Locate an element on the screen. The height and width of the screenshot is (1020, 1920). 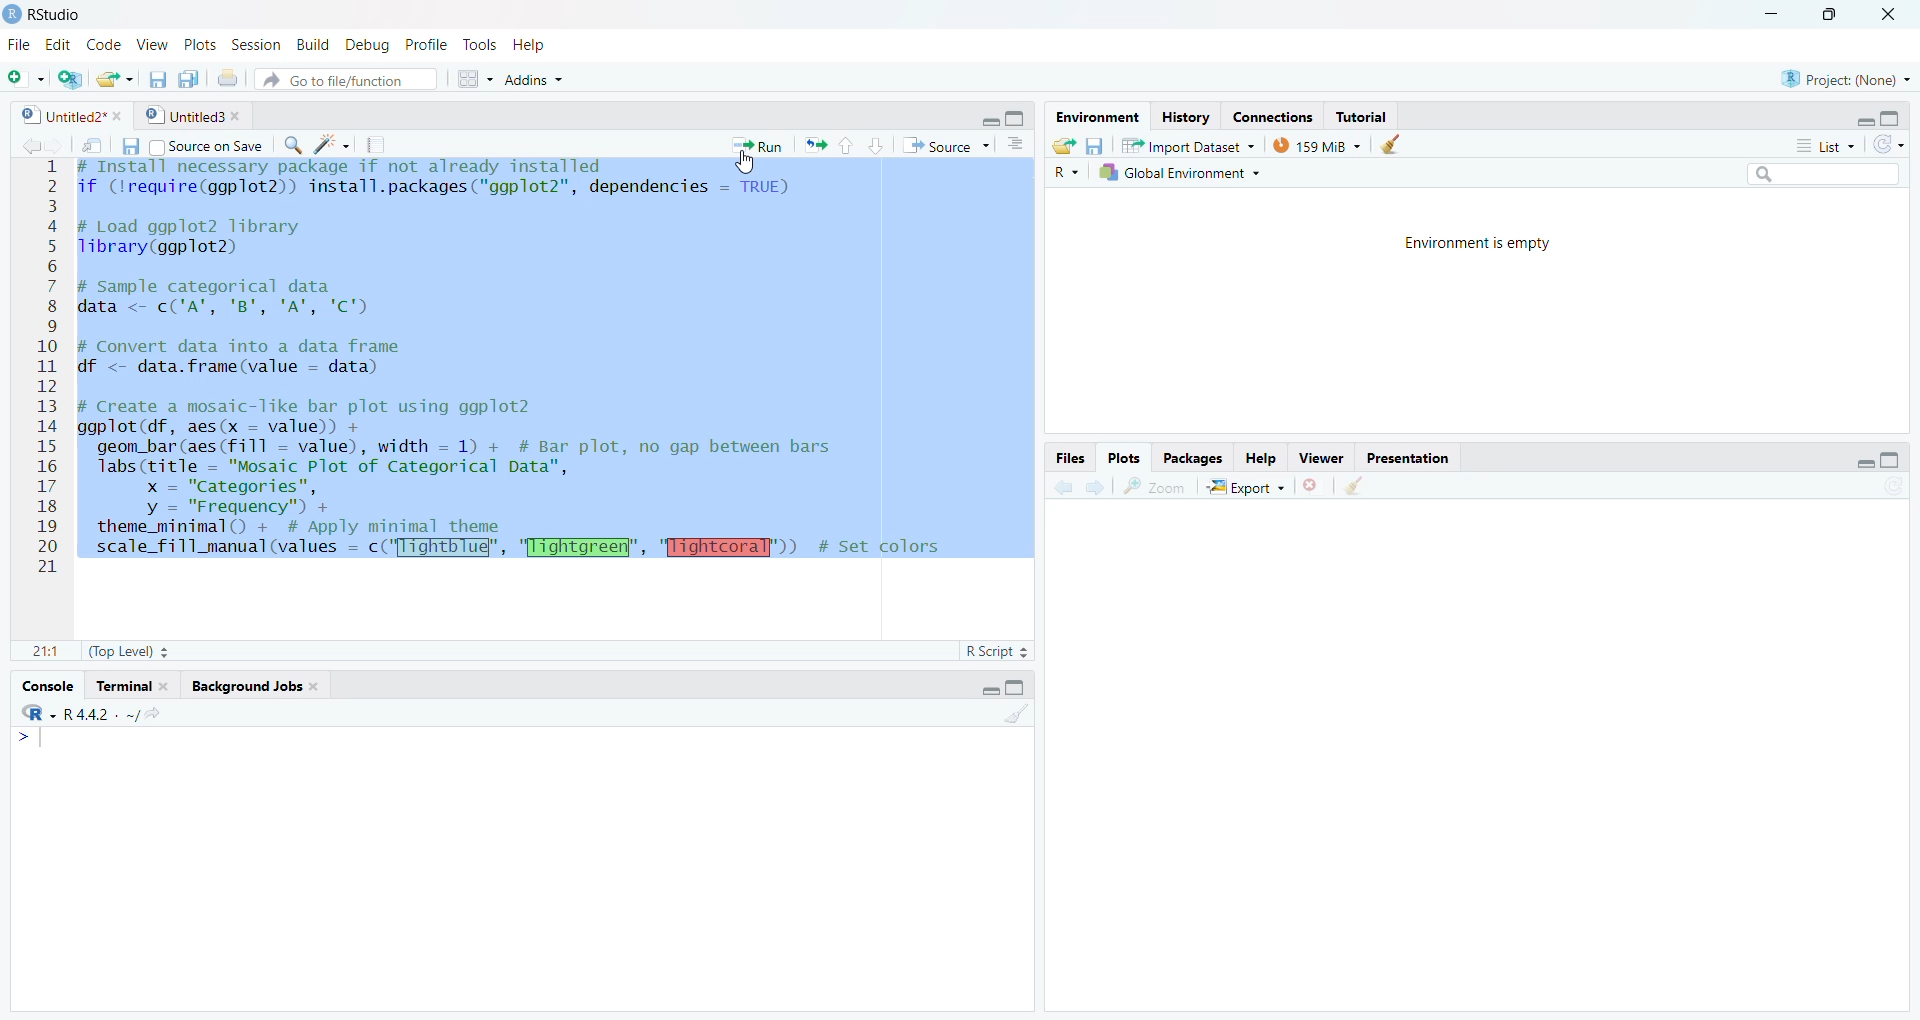
Workspace panes is located at coordinates (471, 79).